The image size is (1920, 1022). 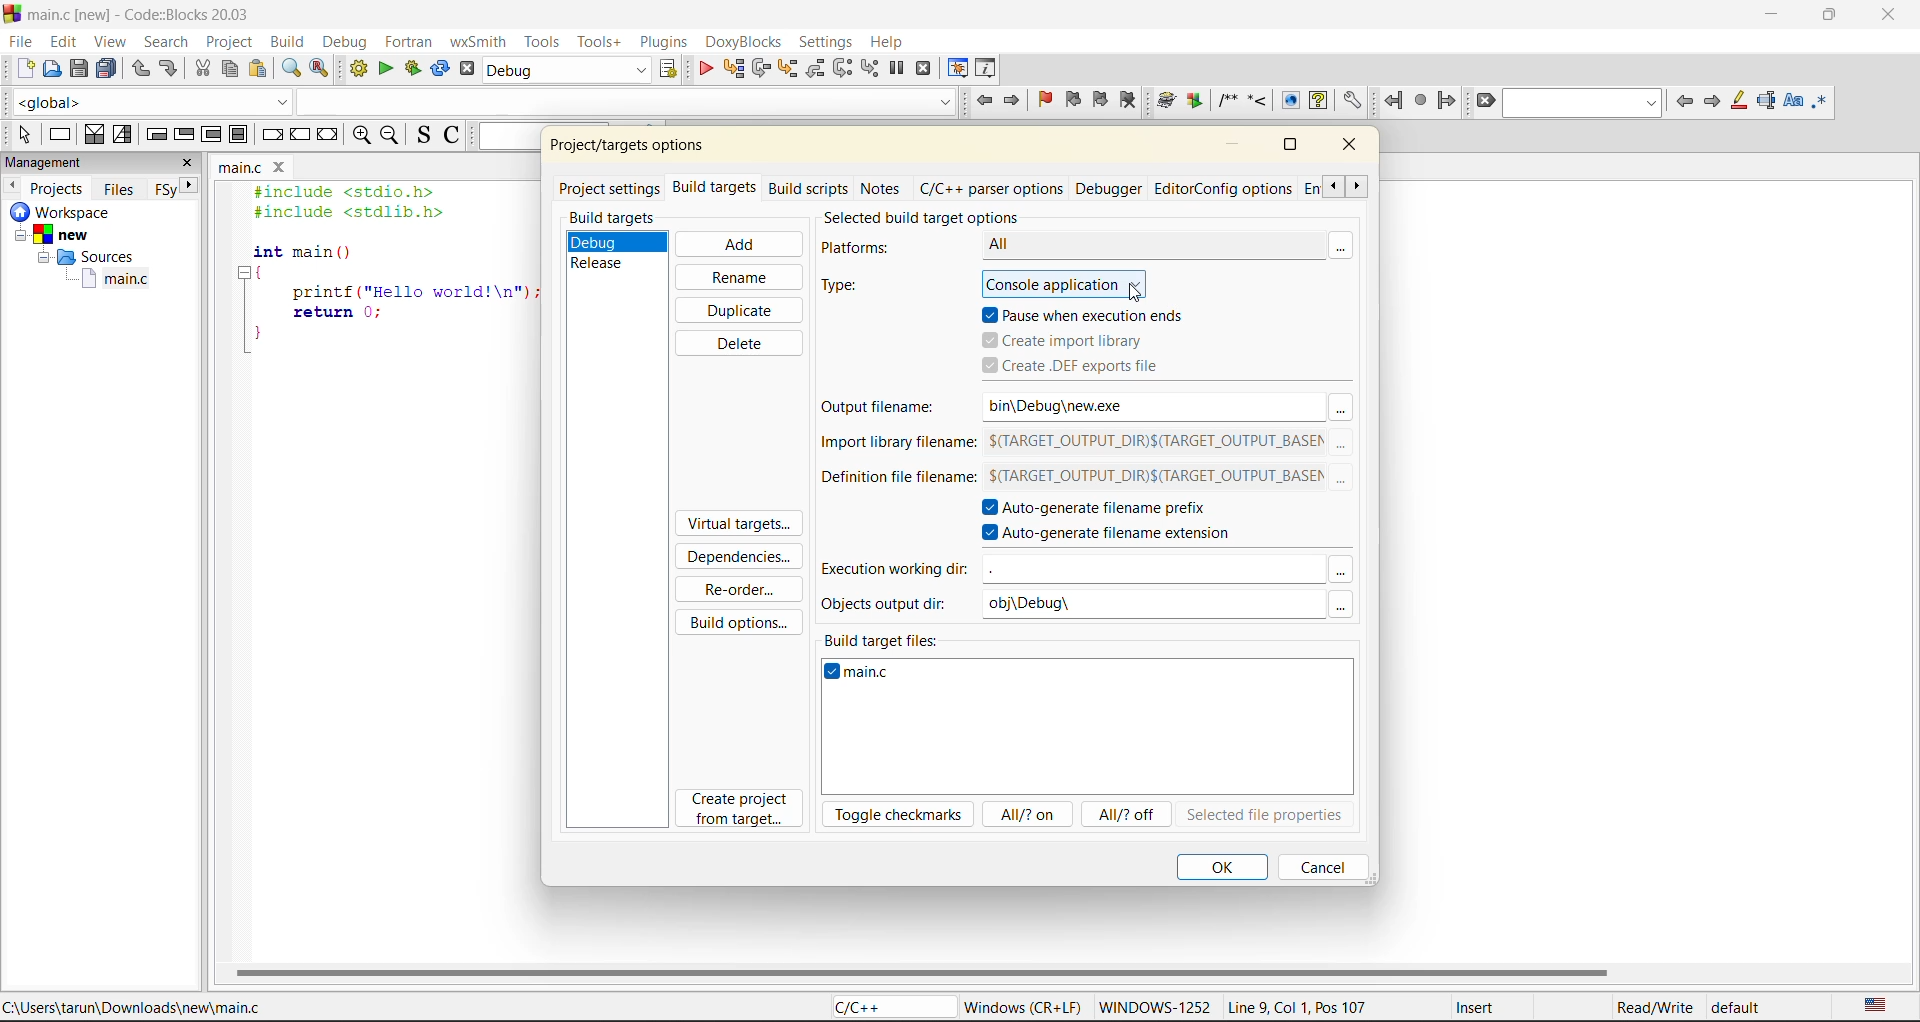 I want to click on build target, so click(x=568, y=71).